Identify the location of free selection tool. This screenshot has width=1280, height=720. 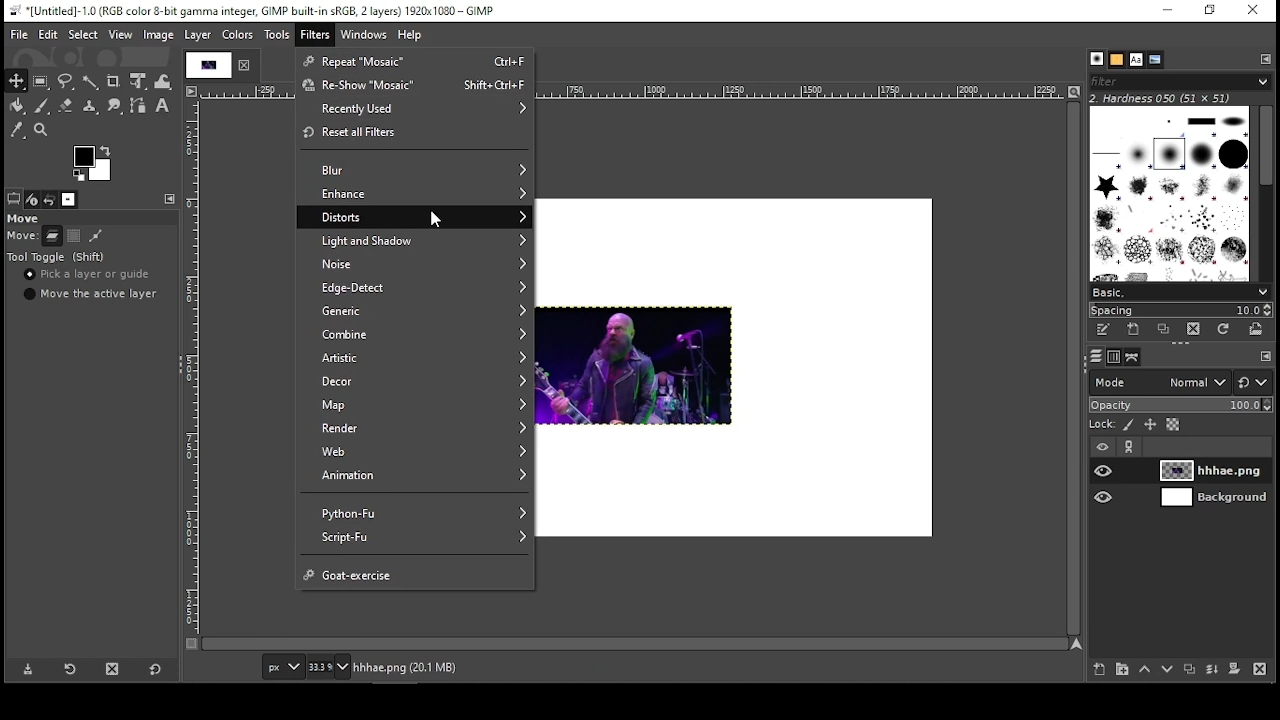
(65, 81).